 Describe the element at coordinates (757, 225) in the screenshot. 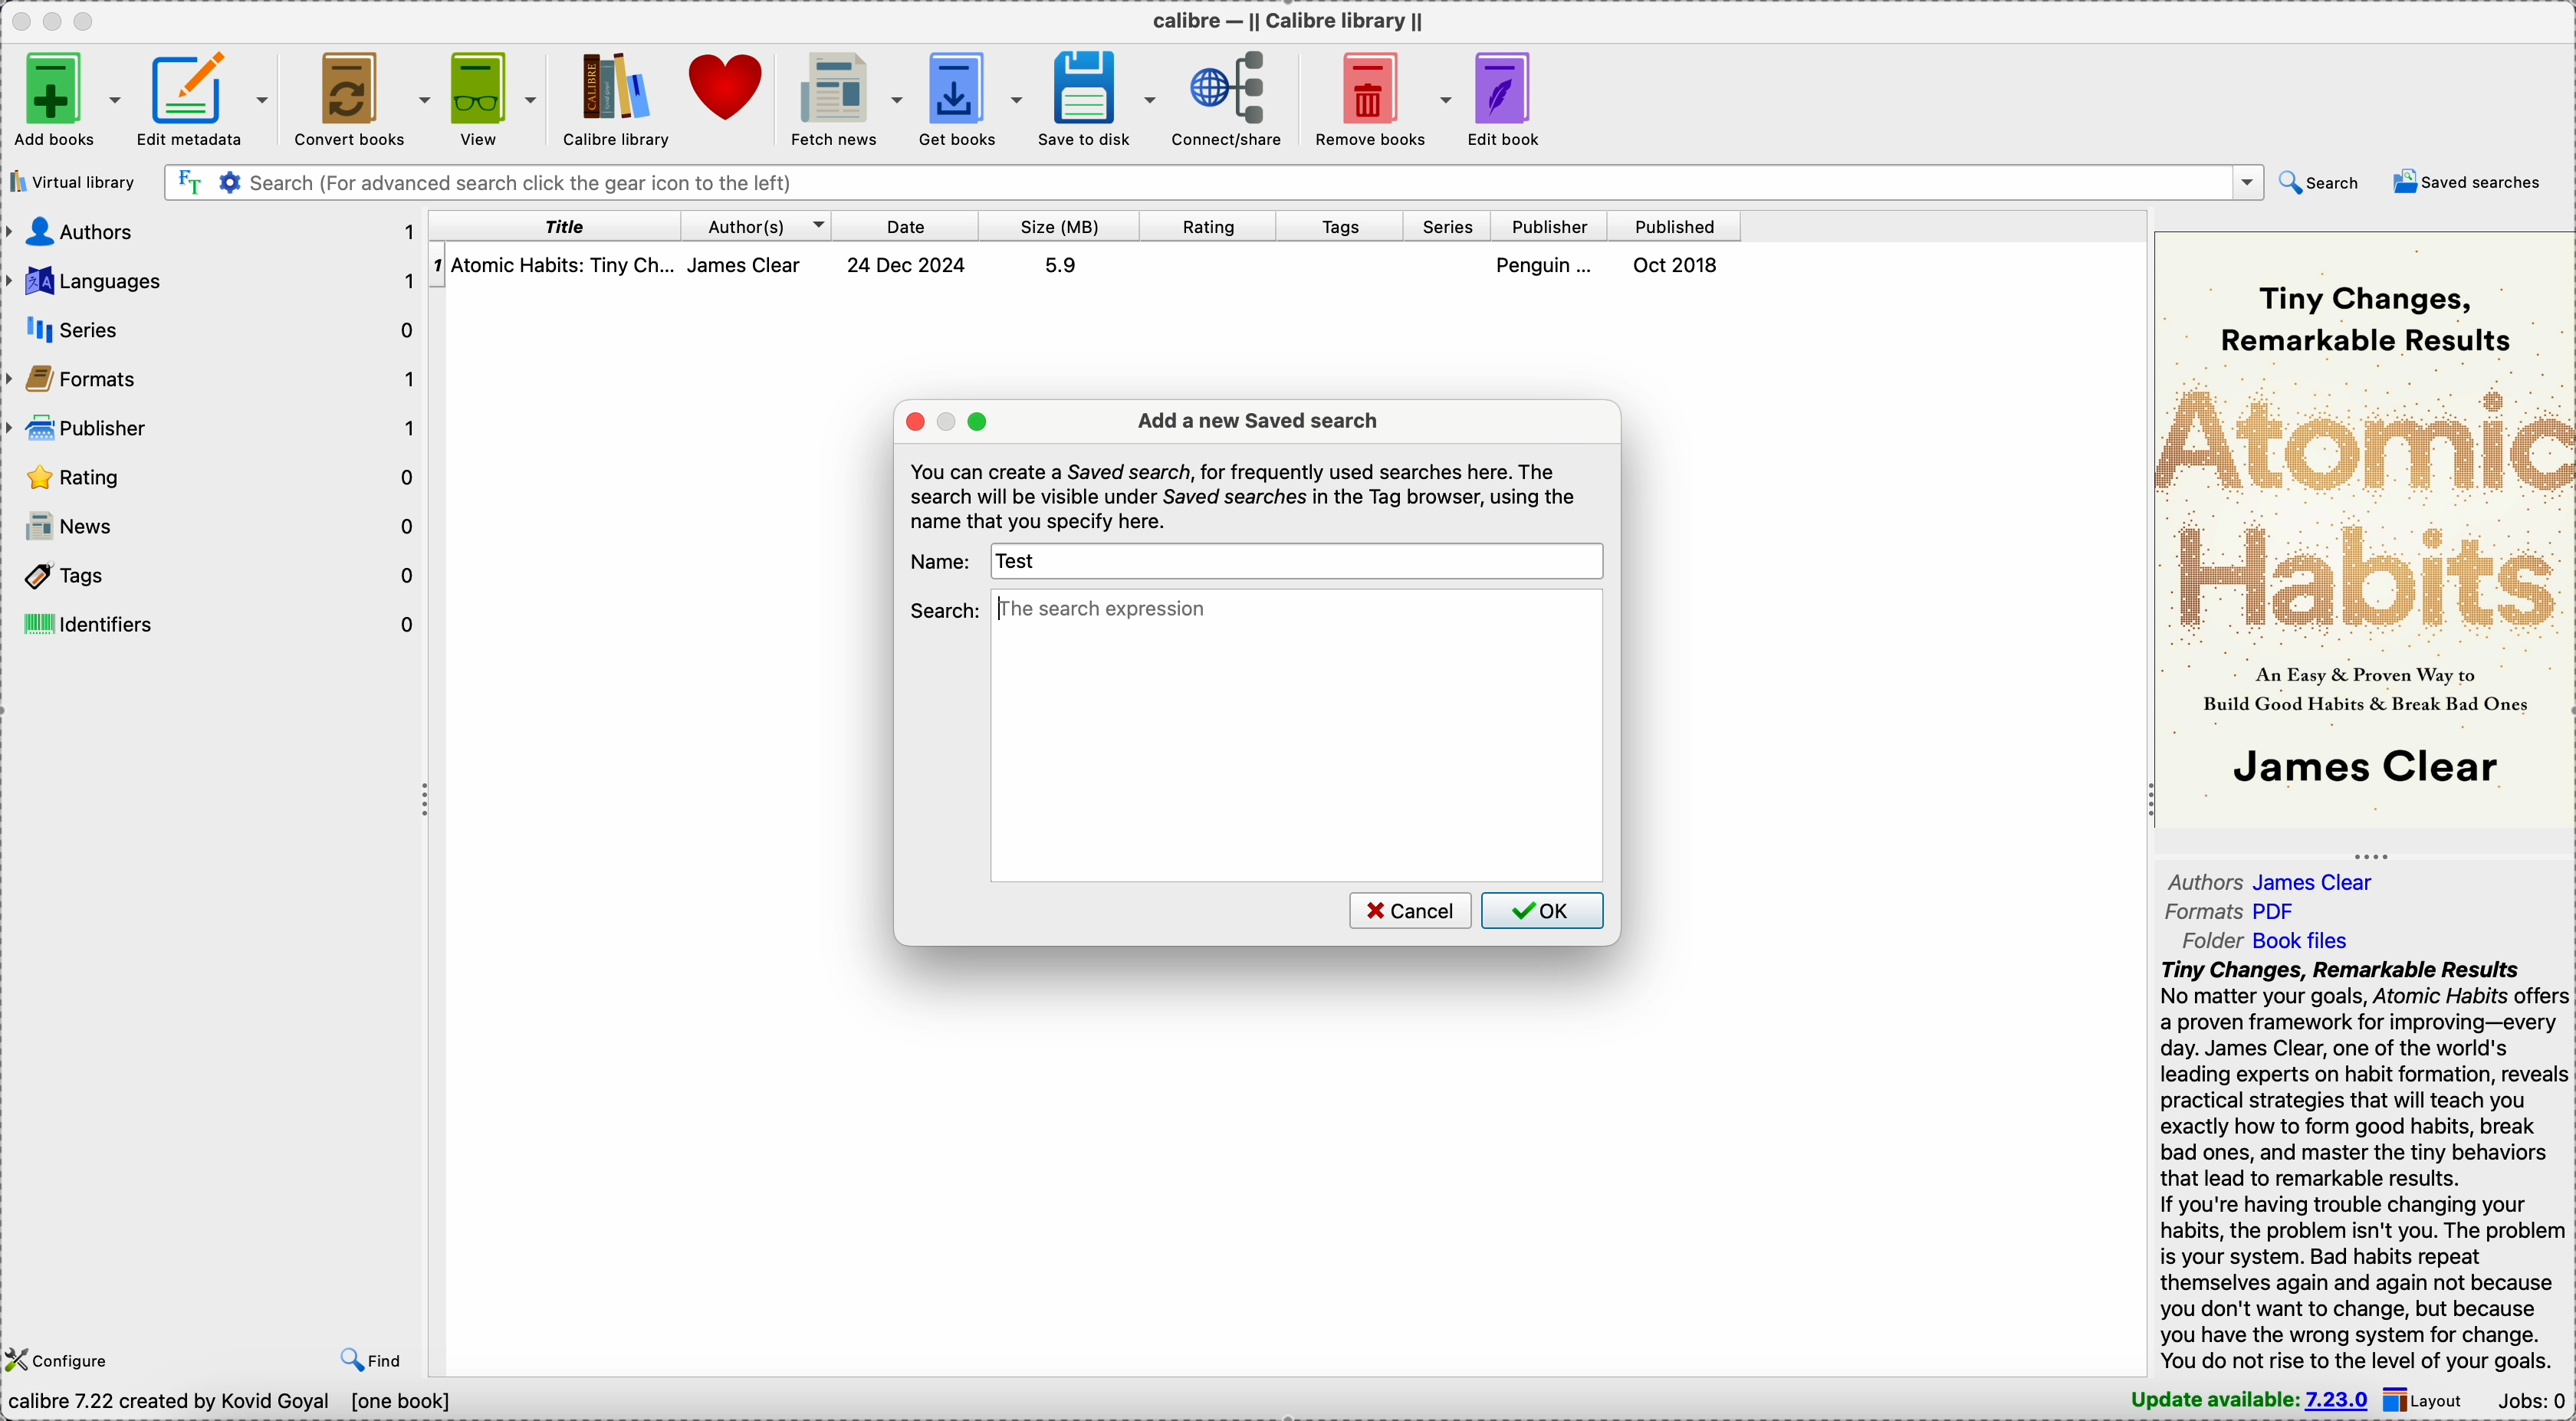

I see `authors` at that location.